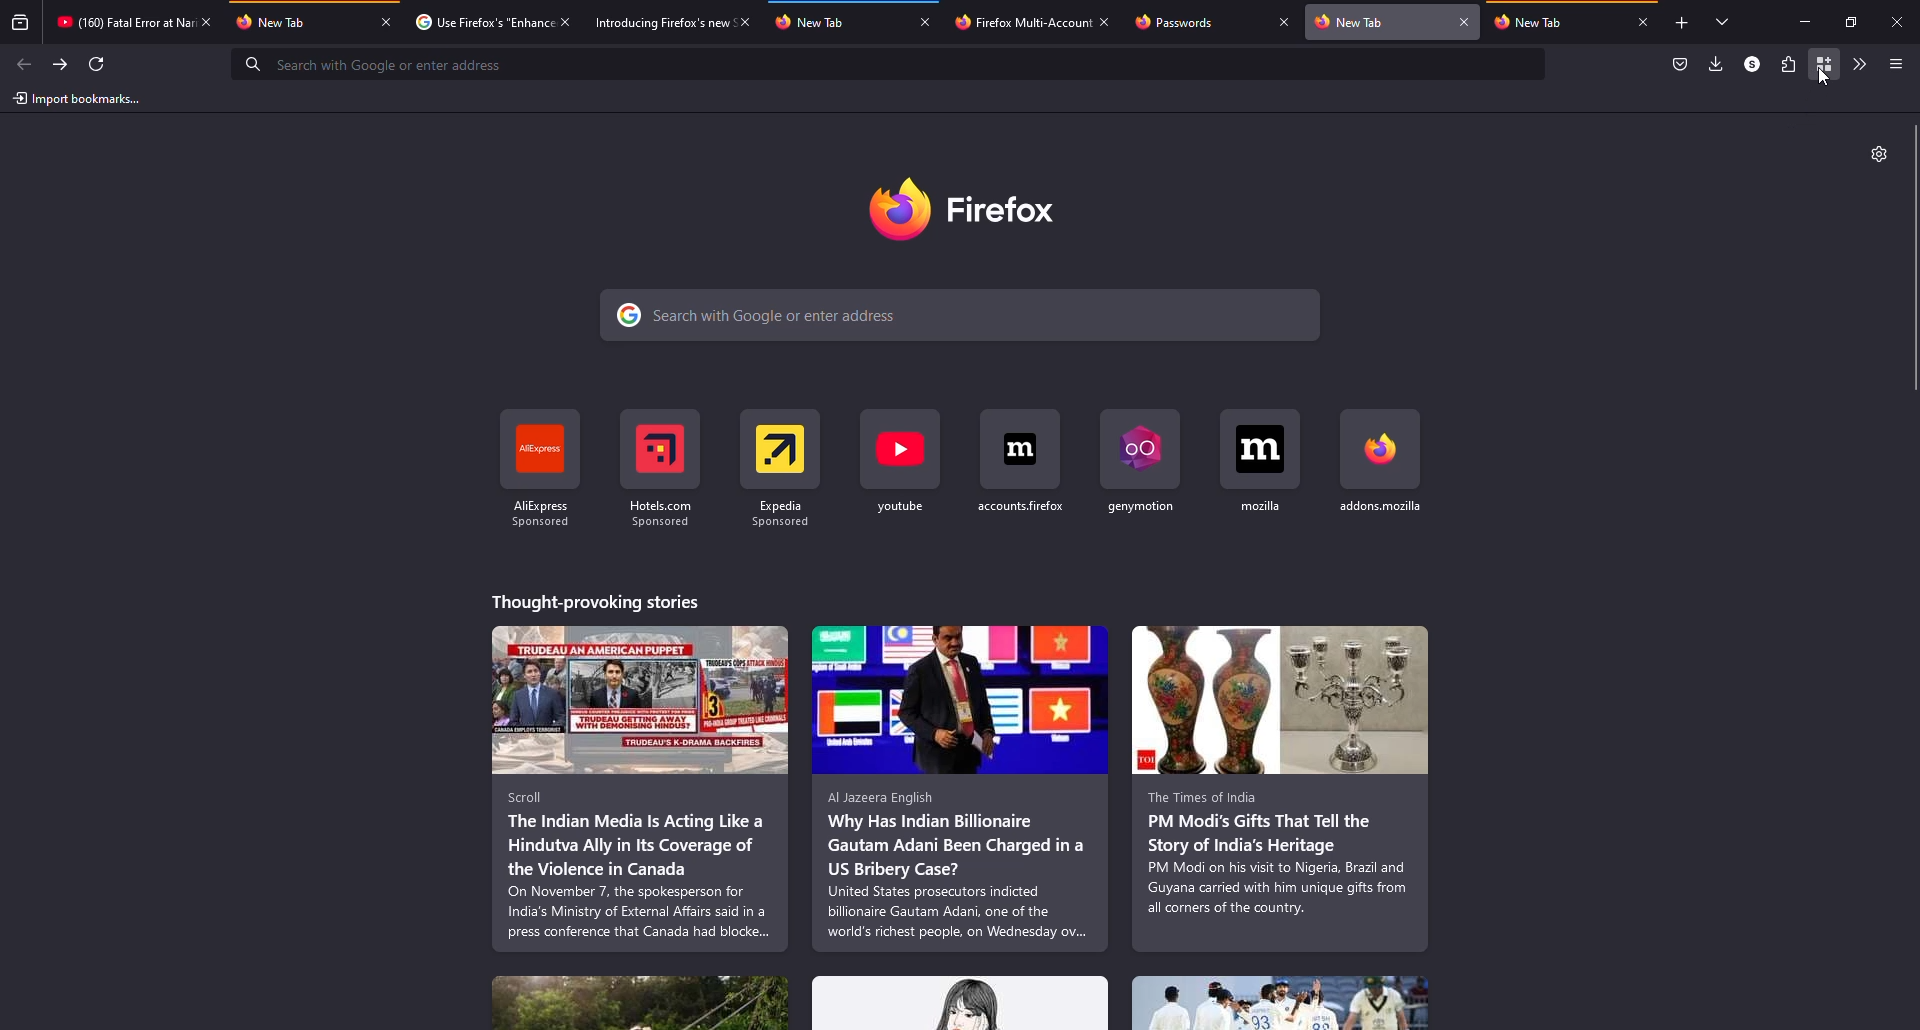 The width and height of the screenshot is (1920, 1030). I want to click on shortcut, so click(662, 466).